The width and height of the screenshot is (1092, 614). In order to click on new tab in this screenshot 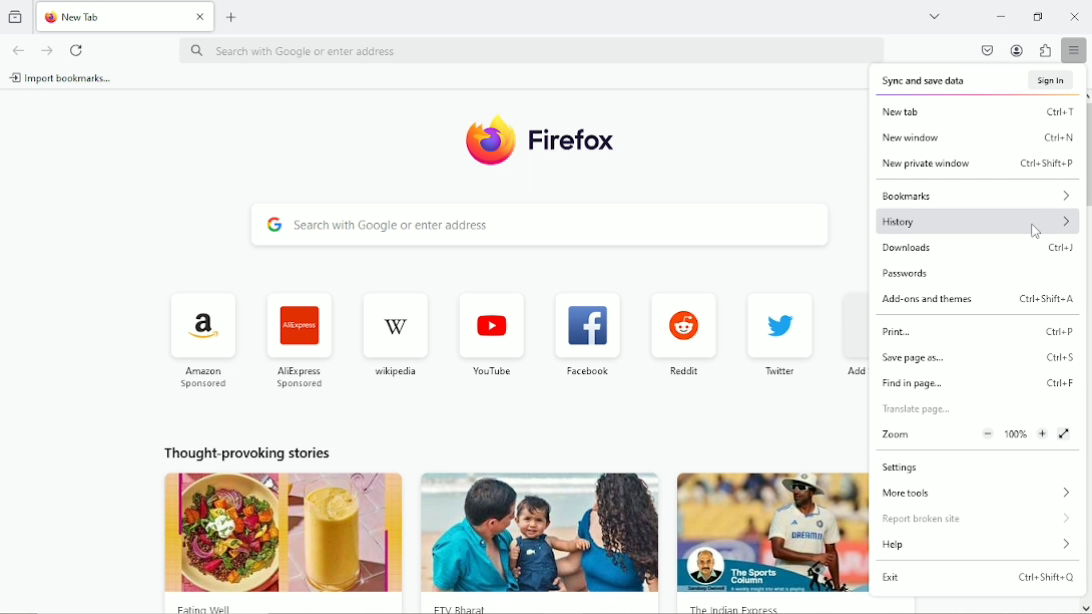, I will do `click(234, 16)`.